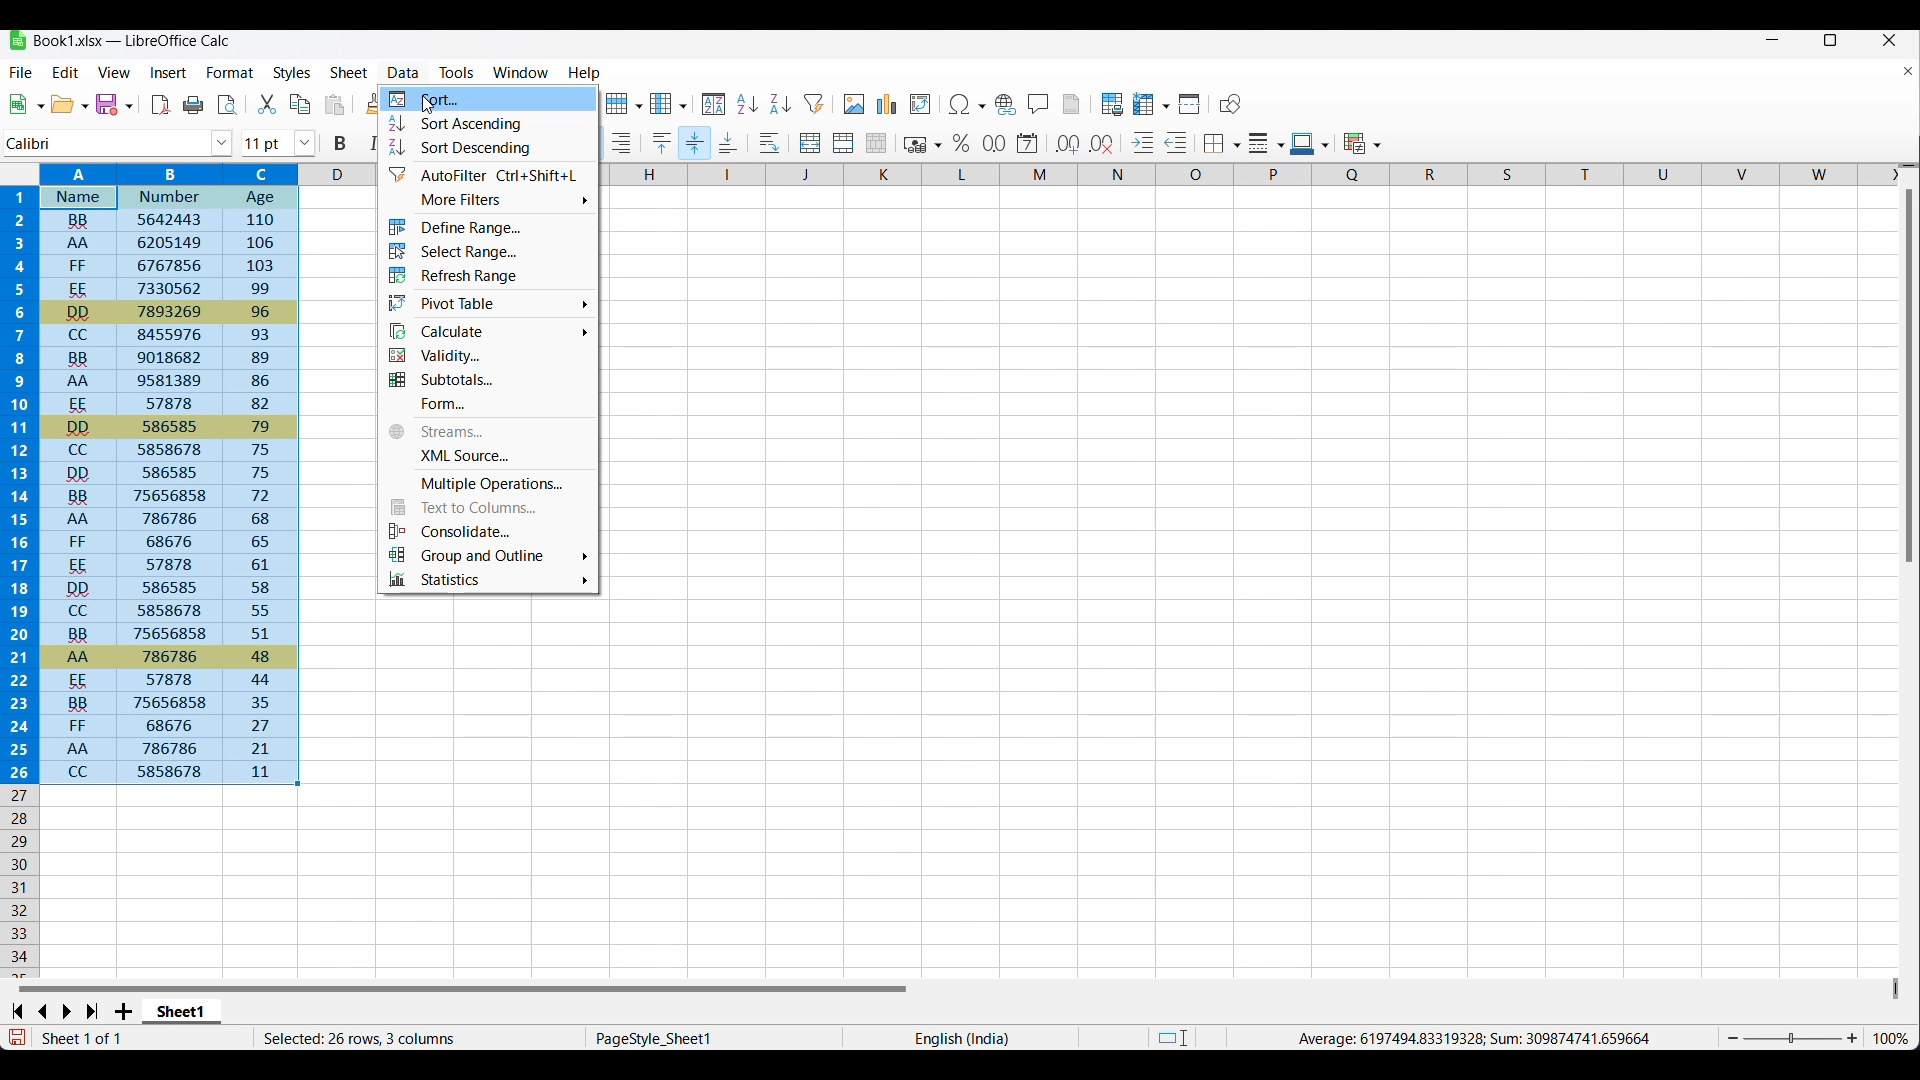 Image resolution: width=1920 pixels, height=1080 pixels. What do you see at coordinates (1733, 1038) in the screenshot?
I see `Zoom out` at bounding box center [1733, 1038].